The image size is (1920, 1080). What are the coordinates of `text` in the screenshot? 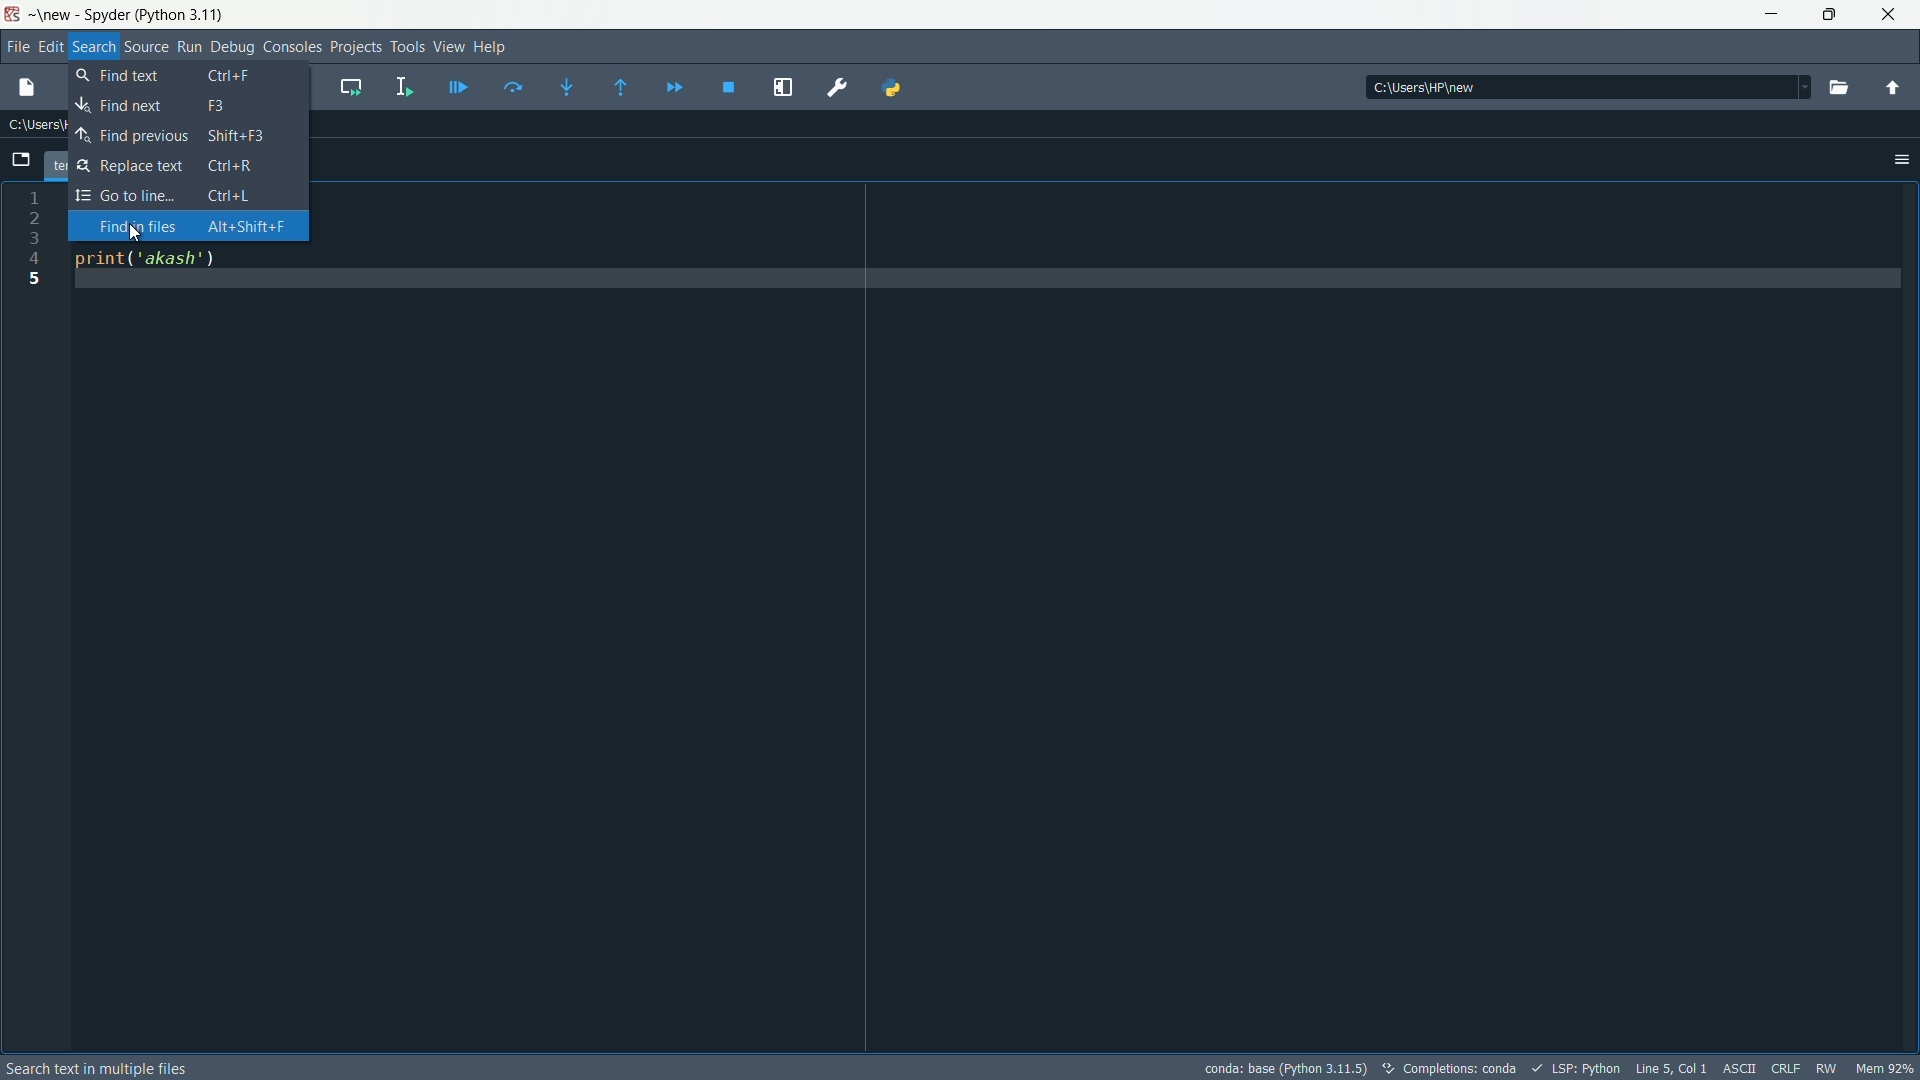 It's located at (98, 1068).